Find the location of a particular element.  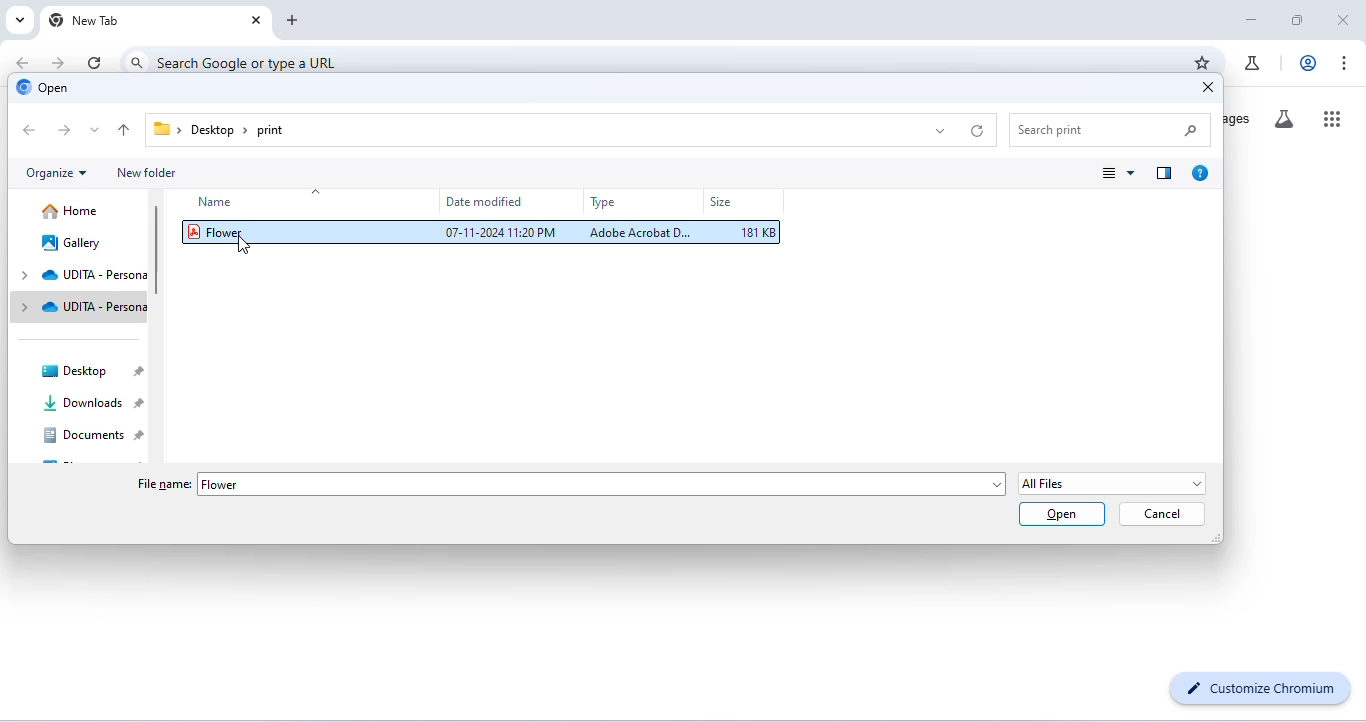

drop down is located at coordinates (27, 292).